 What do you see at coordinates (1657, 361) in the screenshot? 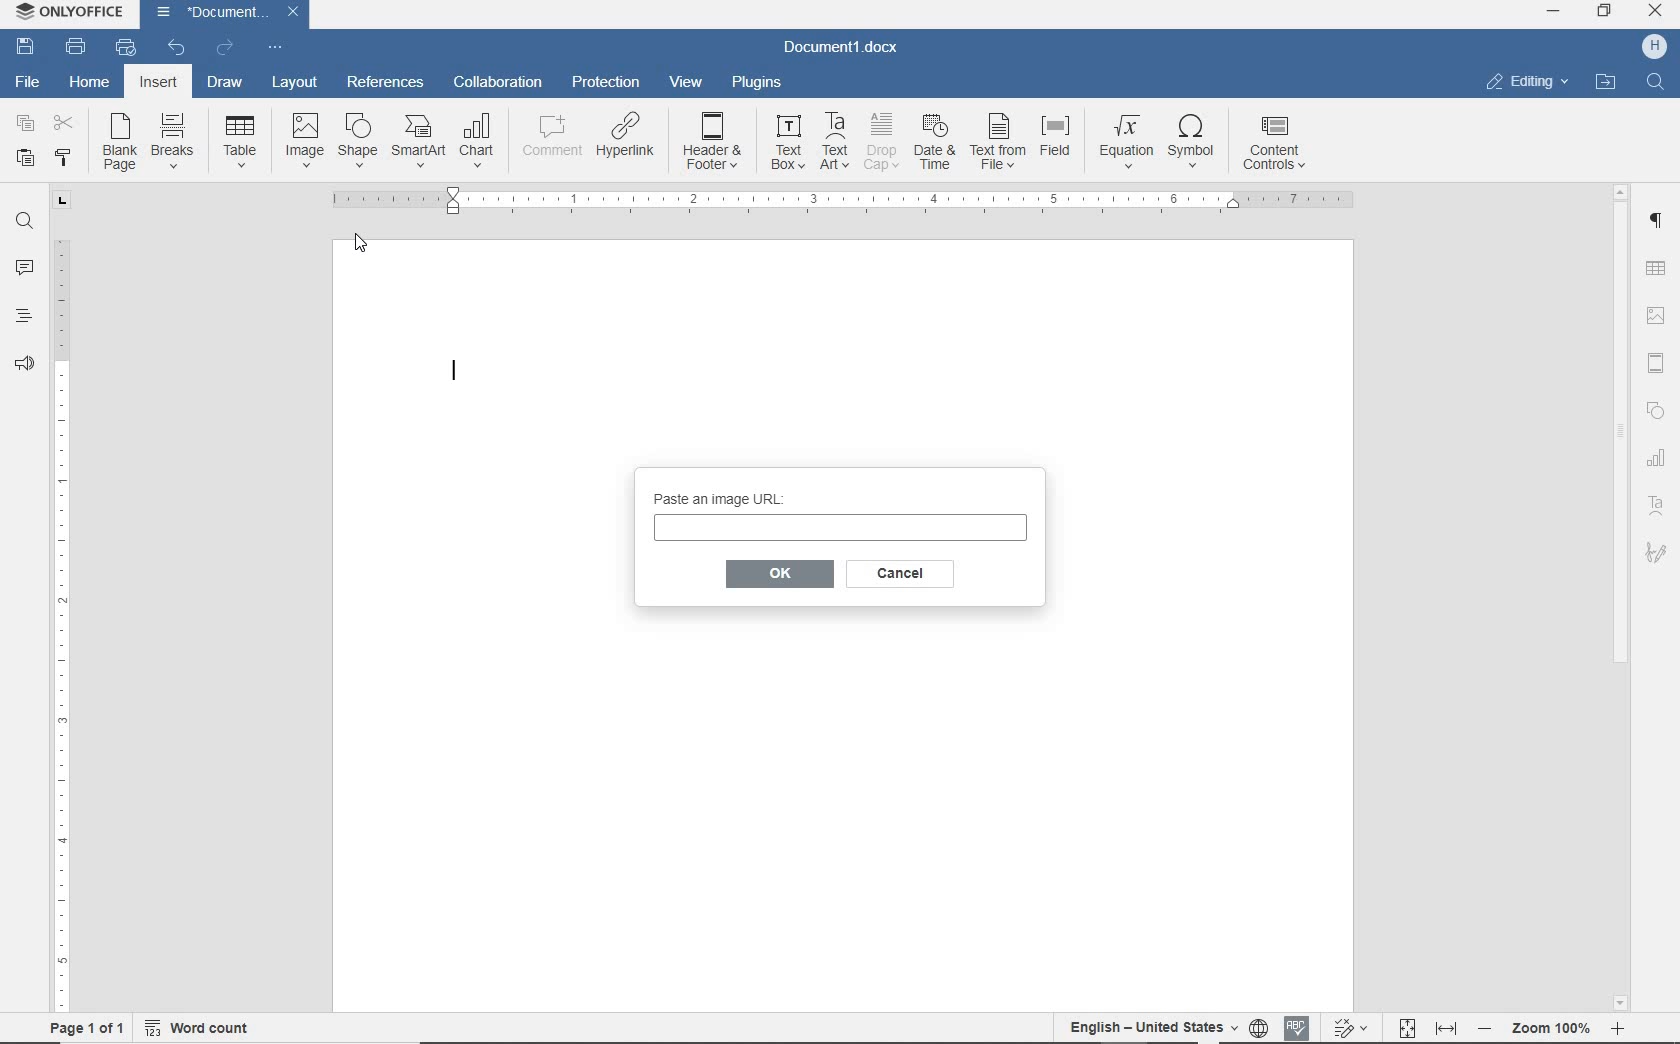
I see `header & footer` at bounding box center [1657, 361].